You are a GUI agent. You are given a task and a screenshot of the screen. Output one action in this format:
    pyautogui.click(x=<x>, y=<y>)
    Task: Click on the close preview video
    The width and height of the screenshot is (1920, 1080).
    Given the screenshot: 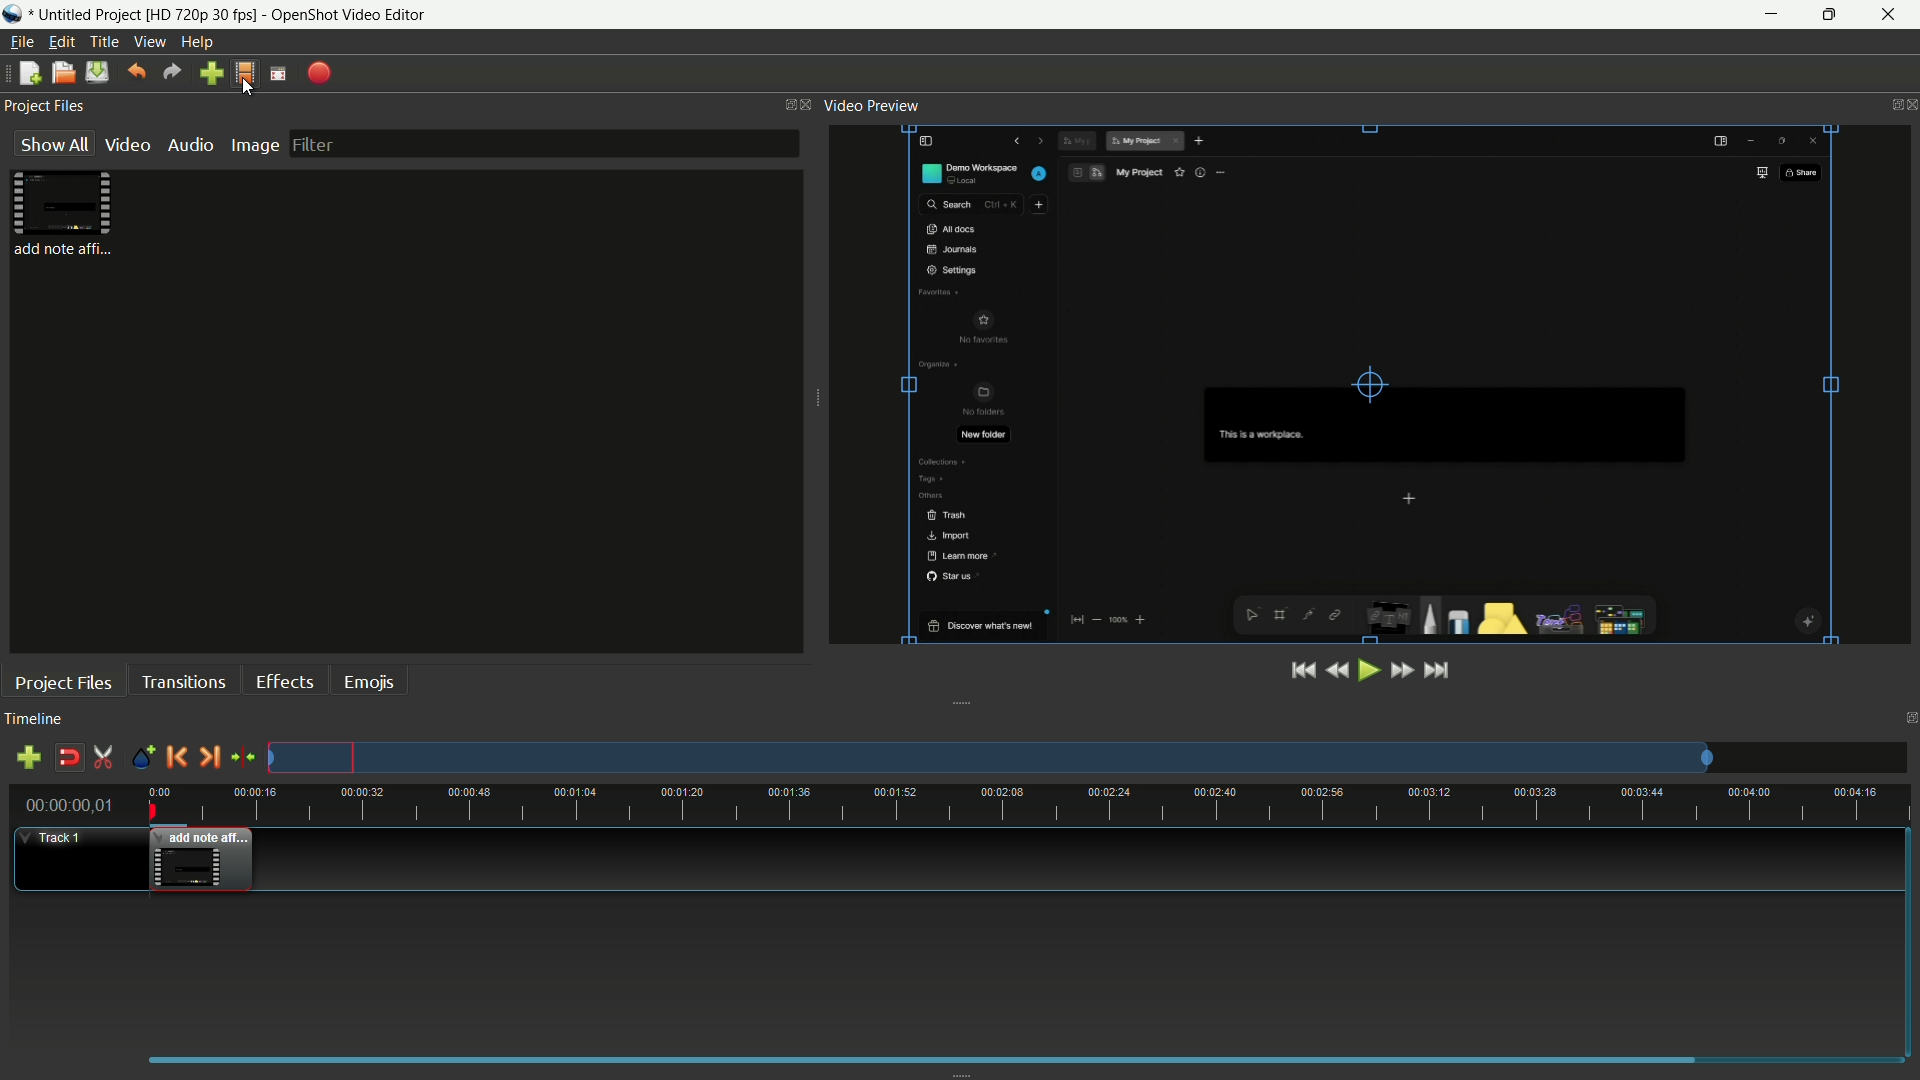 What is the action you would take?
    pyautogui.click(x=1908, y=106)
    